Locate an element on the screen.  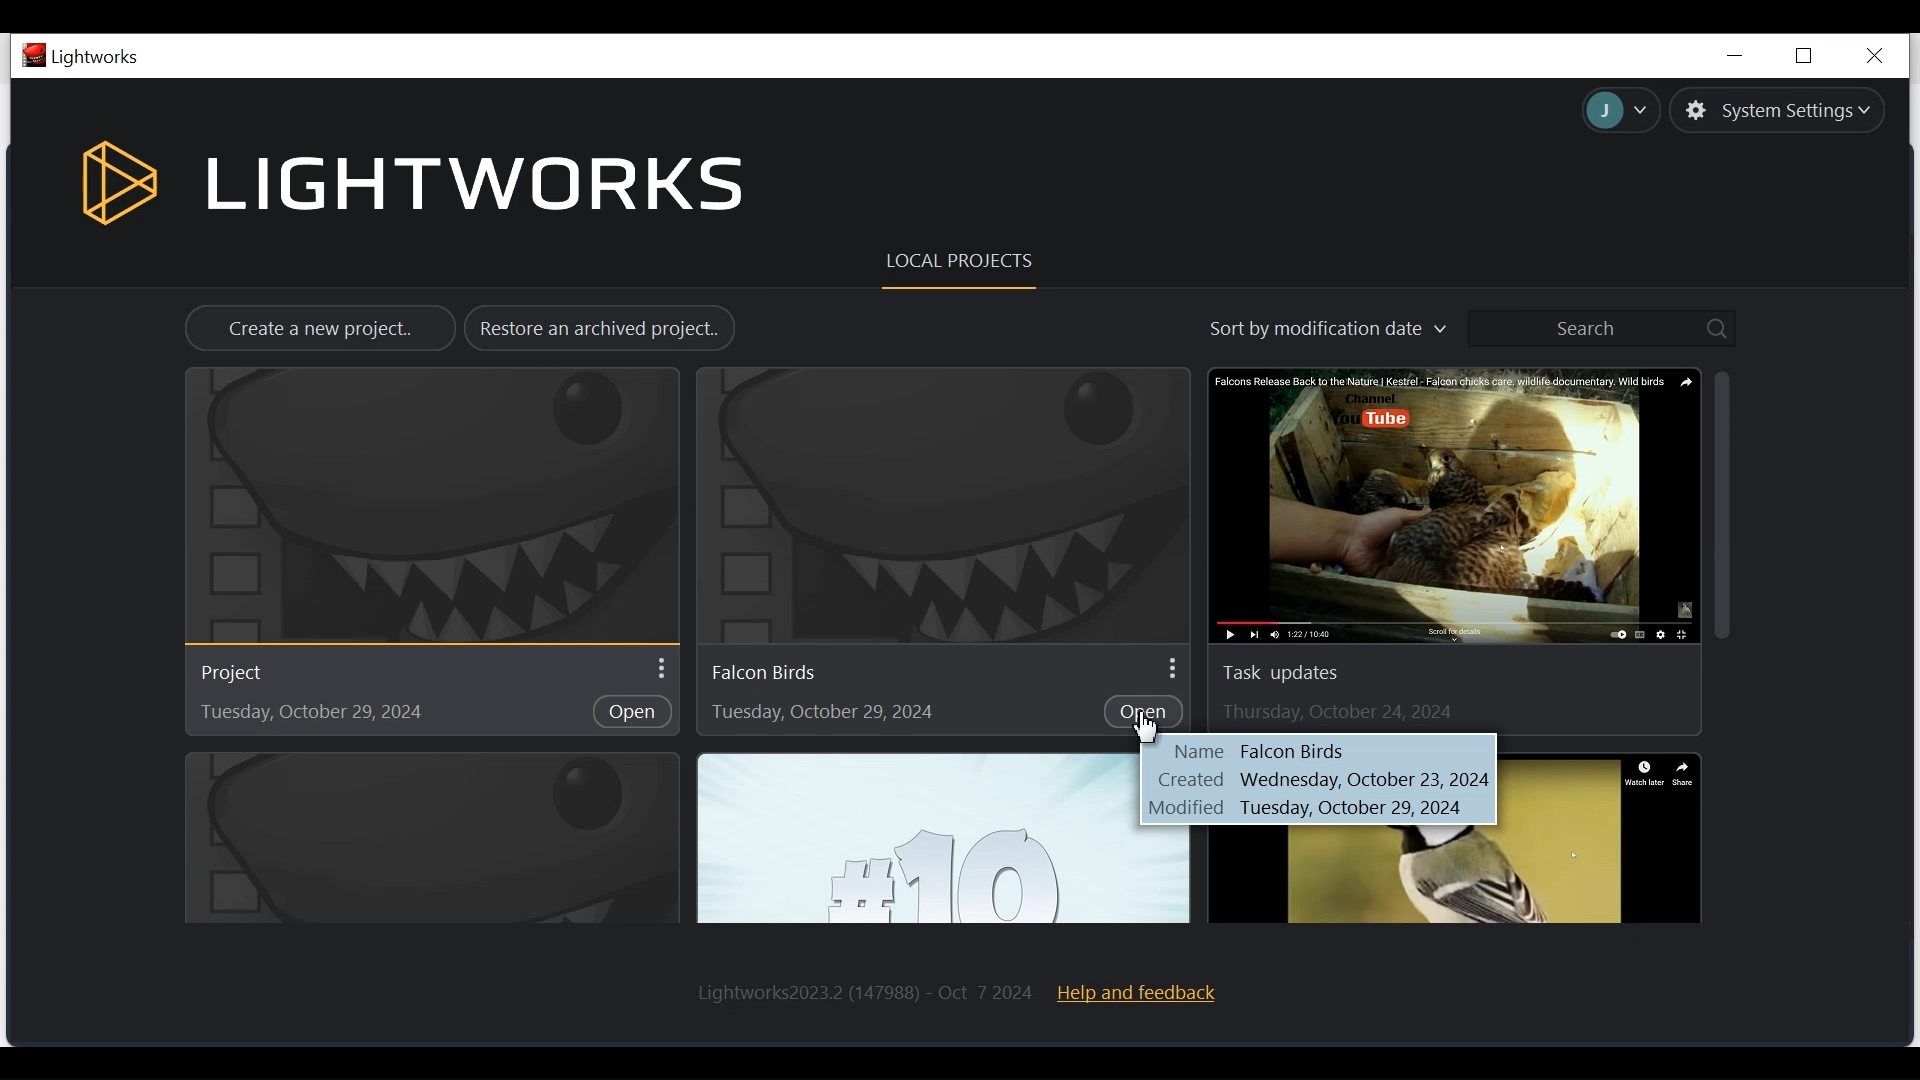
Falcon Birds is located at coordinates (1316, 779).